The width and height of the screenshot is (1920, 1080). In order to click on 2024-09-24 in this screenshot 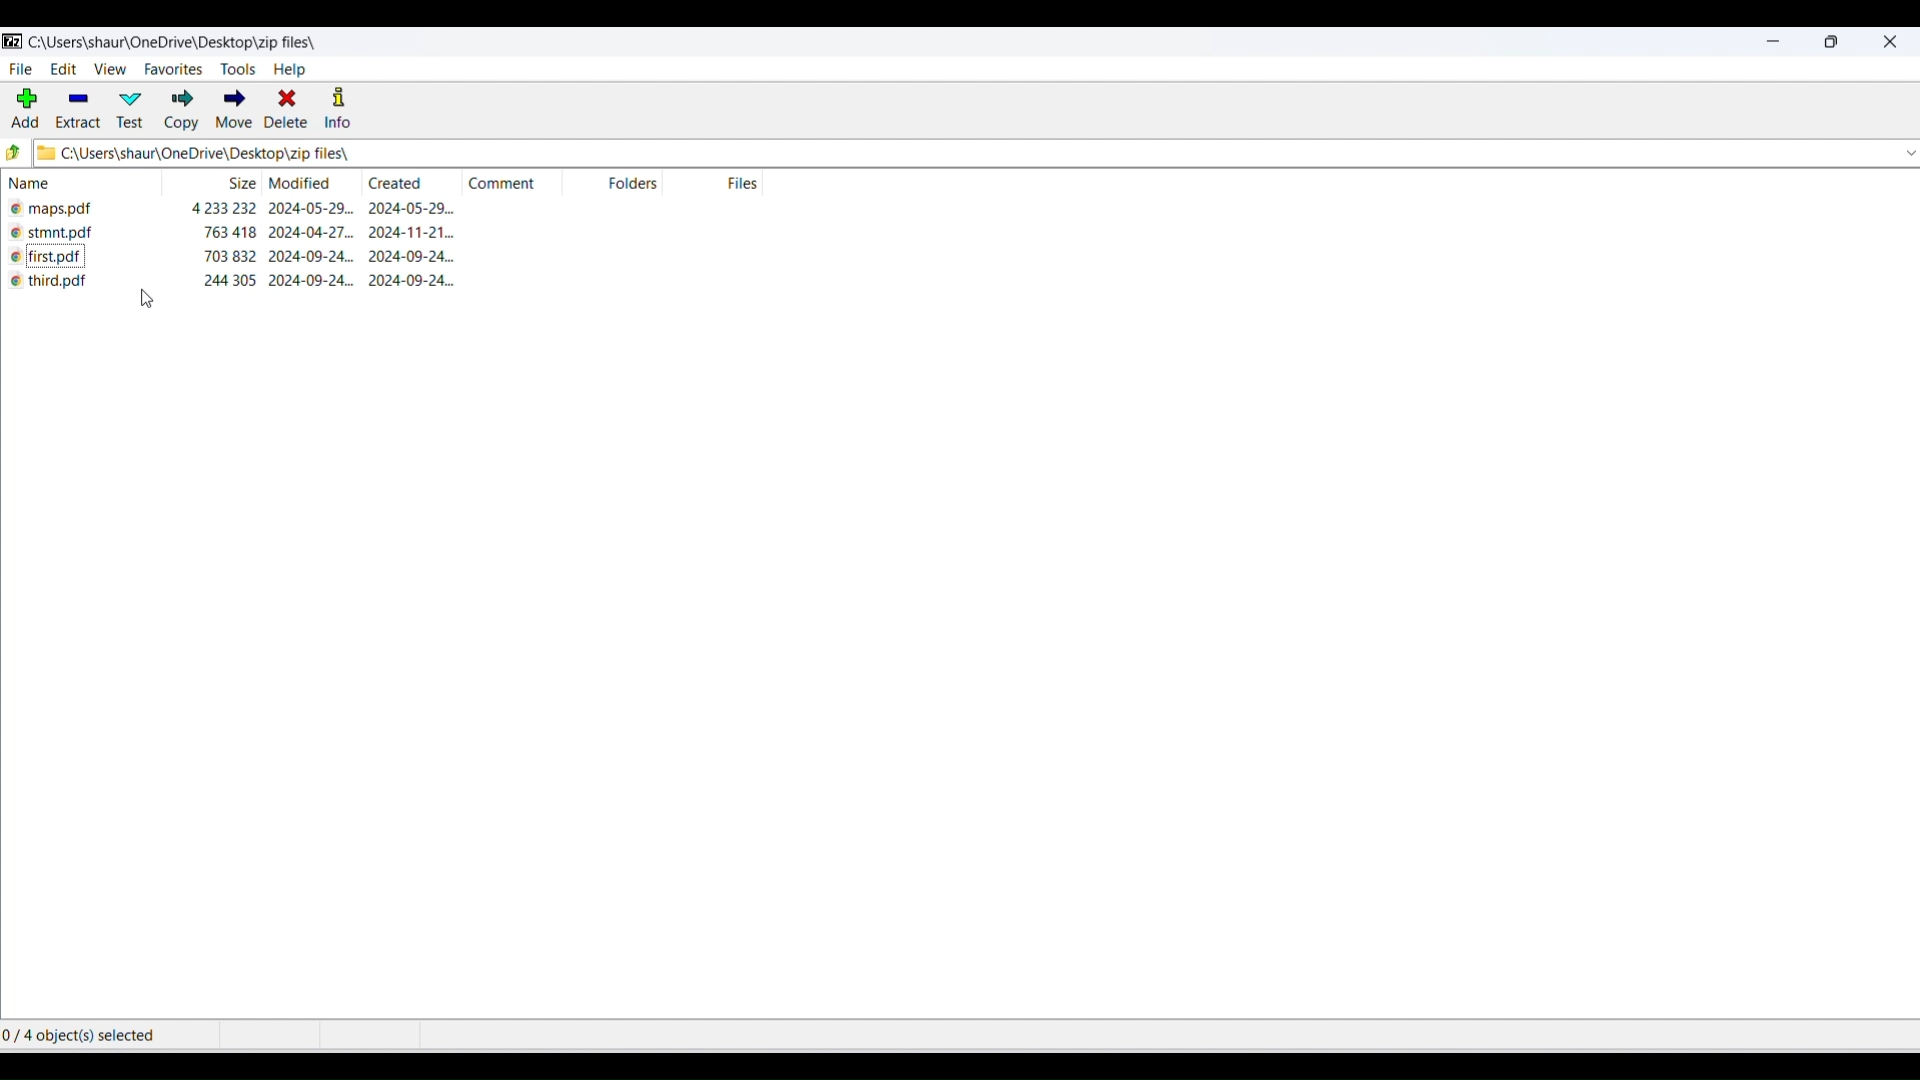, I will do `click(405, 285)`.